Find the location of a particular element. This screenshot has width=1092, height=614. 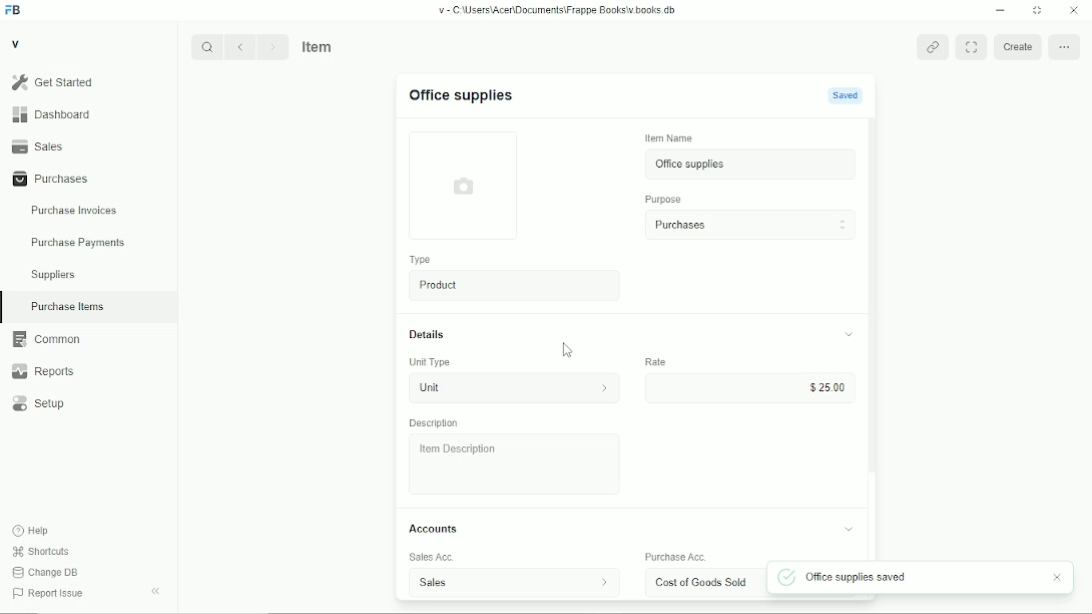

rate is located at coordinates (655, 361).